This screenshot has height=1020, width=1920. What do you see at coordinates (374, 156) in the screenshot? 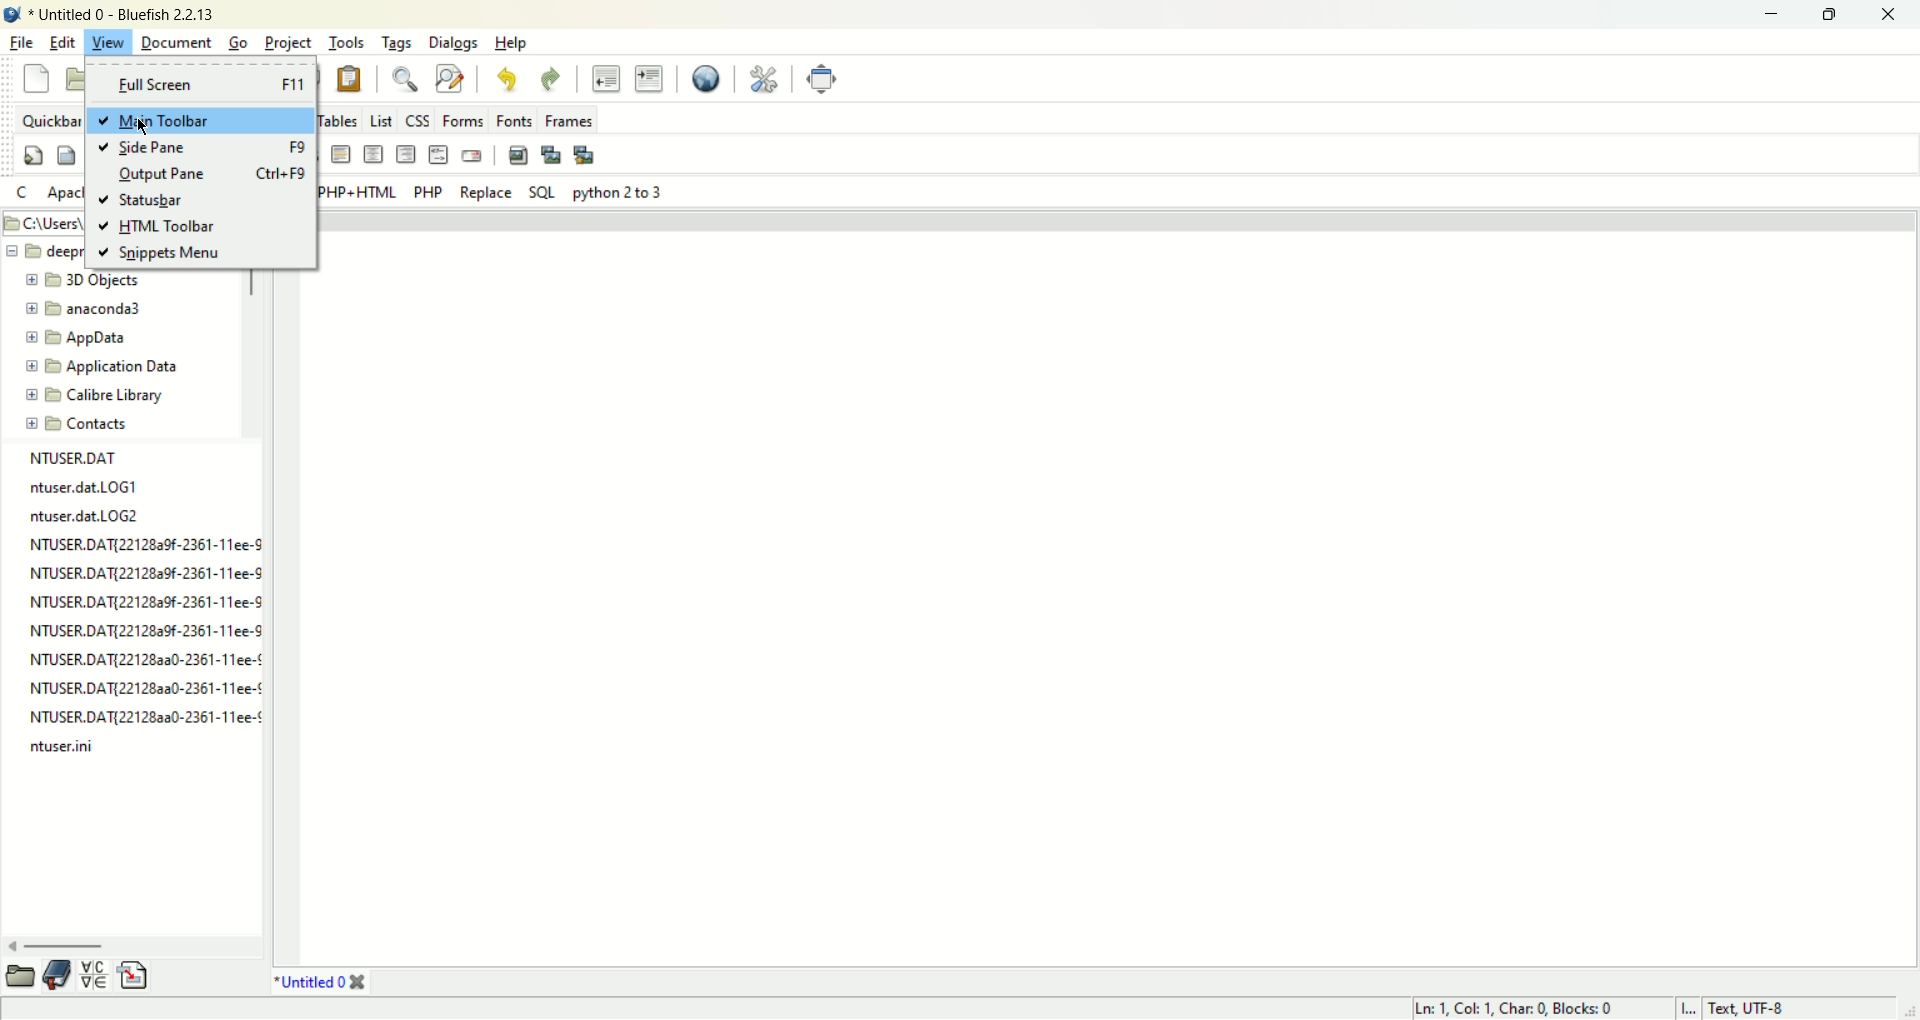
I see `center` at bounding box center [374, 156].